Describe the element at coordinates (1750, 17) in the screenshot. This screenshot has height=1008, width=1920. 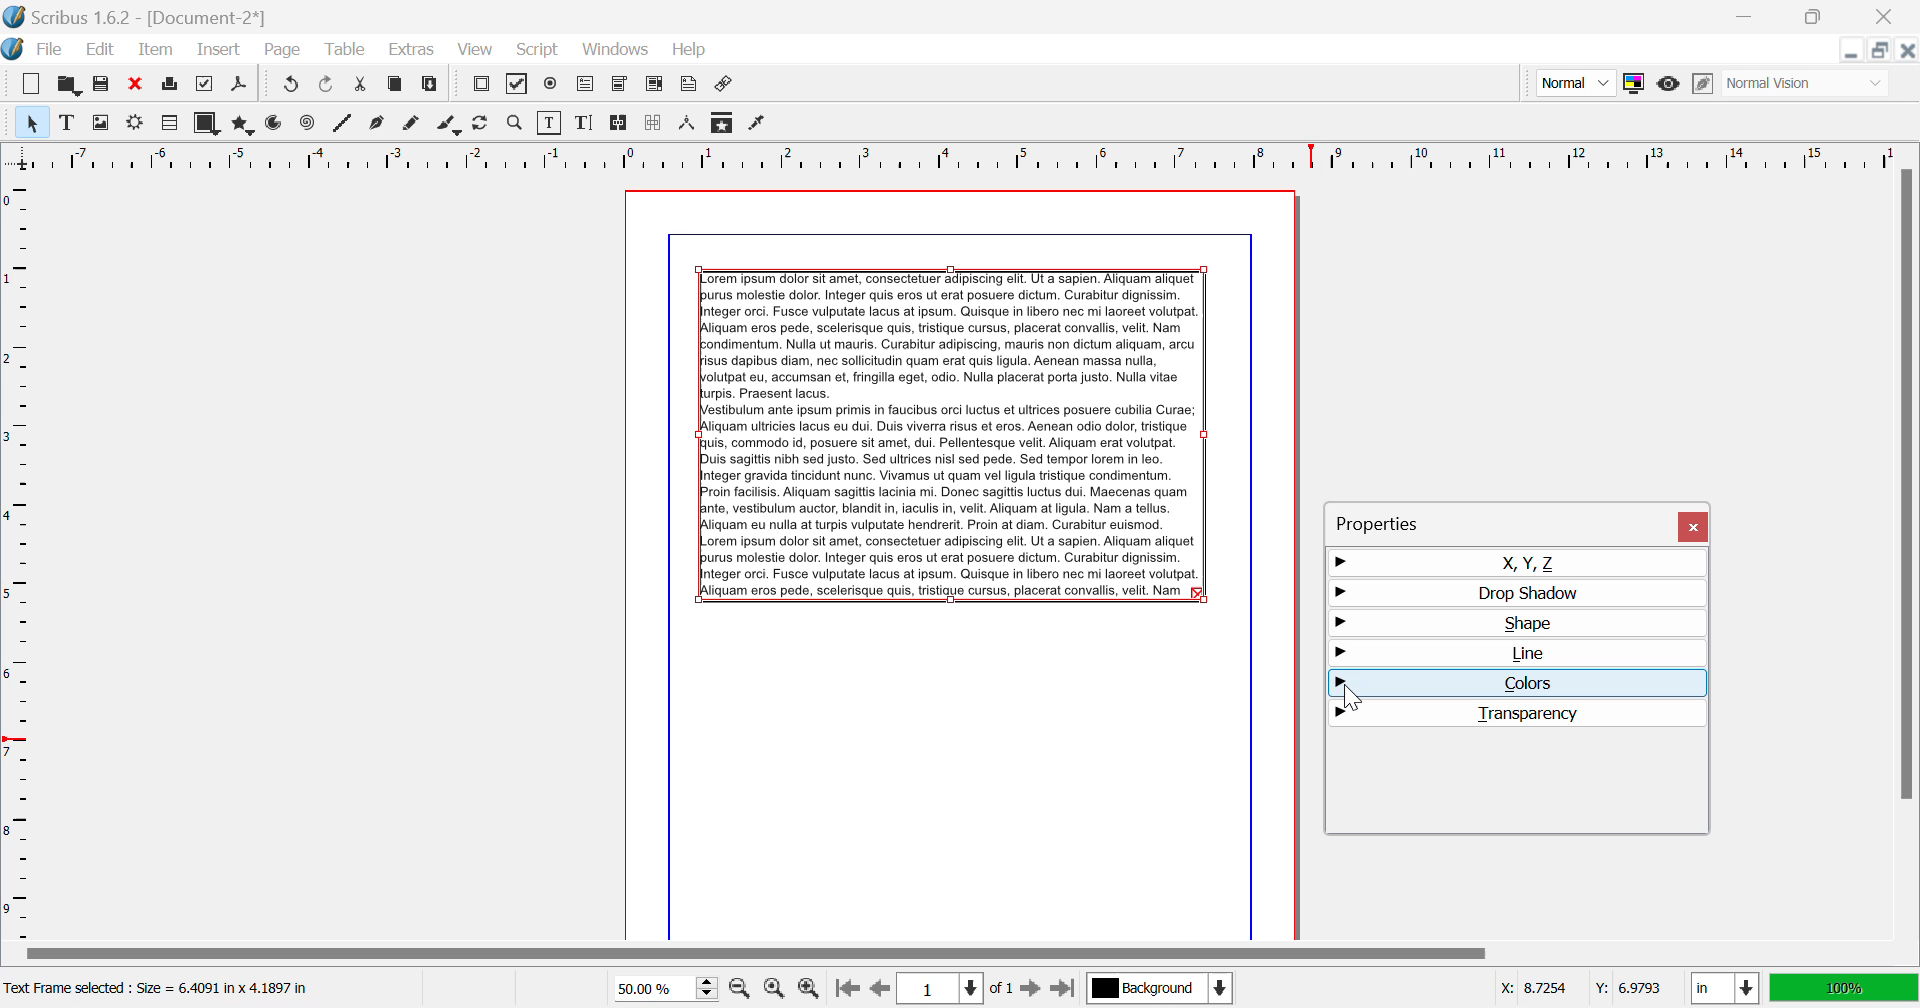
I see `Restore Down` at that location.